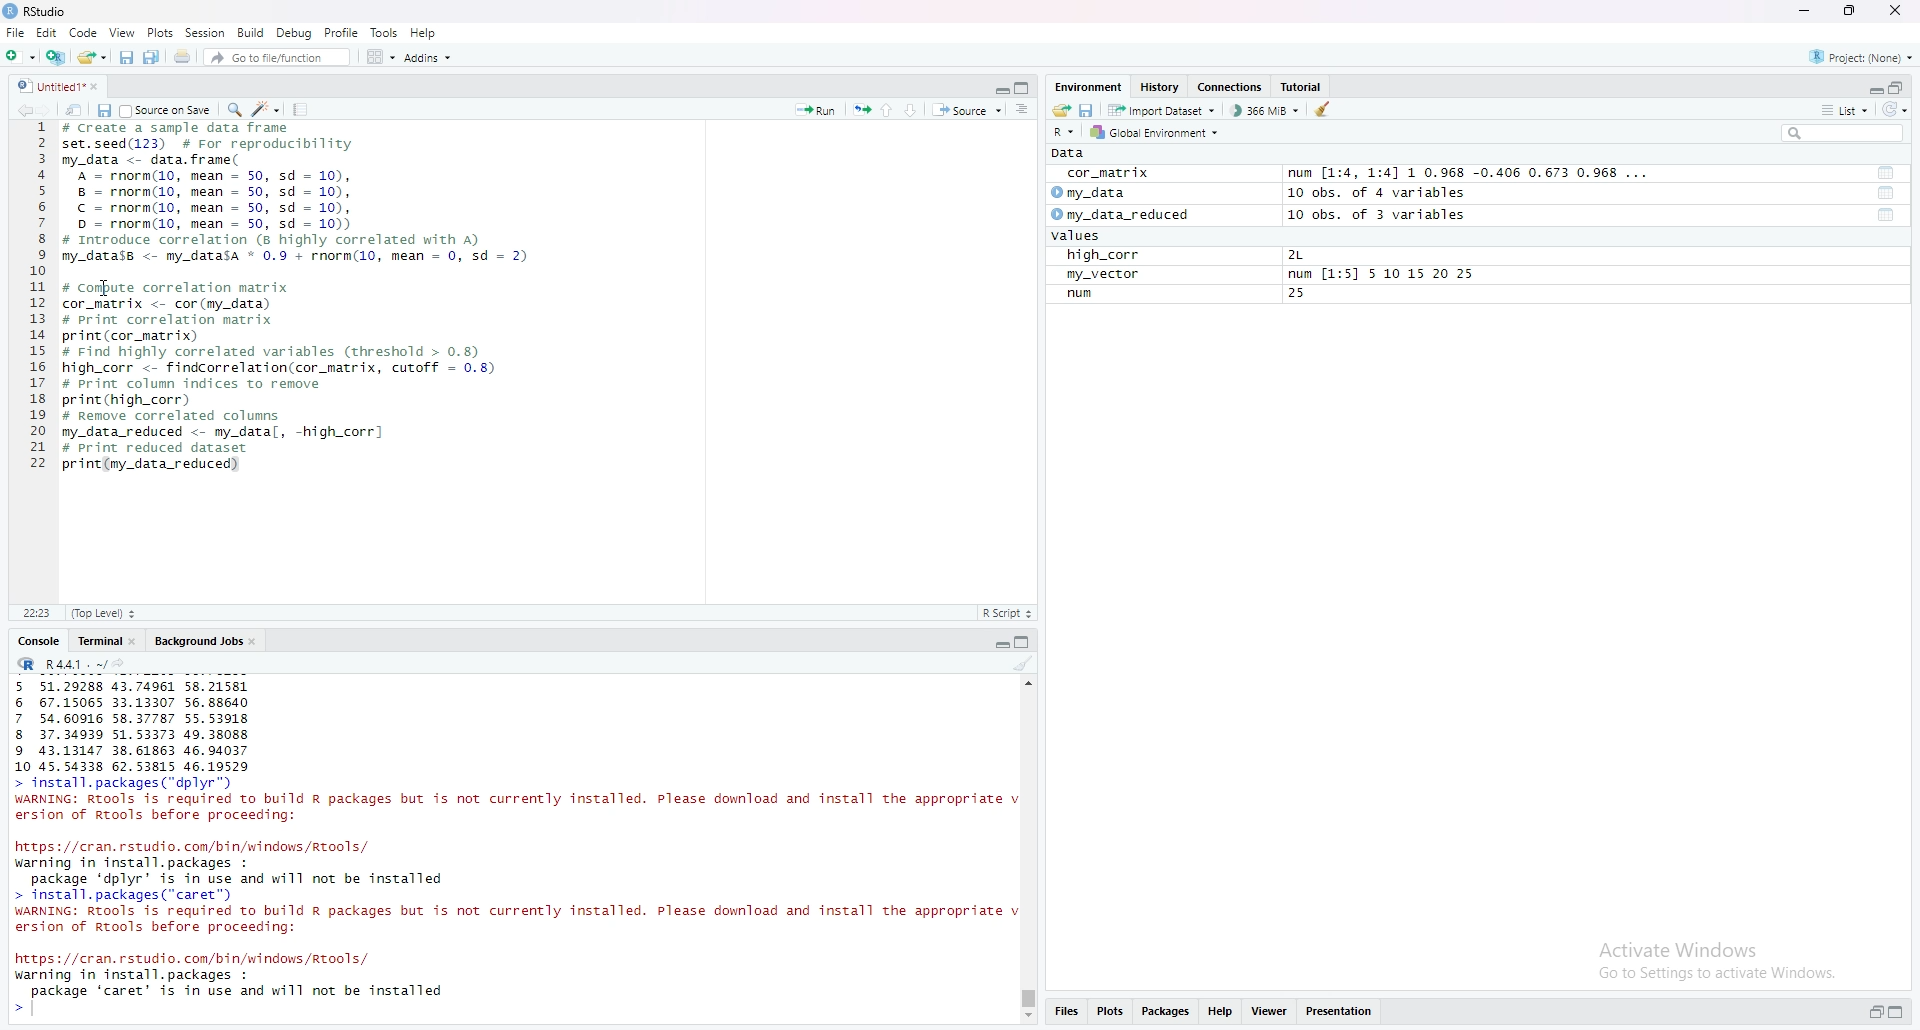  I want to click on save, so click(128, 58).